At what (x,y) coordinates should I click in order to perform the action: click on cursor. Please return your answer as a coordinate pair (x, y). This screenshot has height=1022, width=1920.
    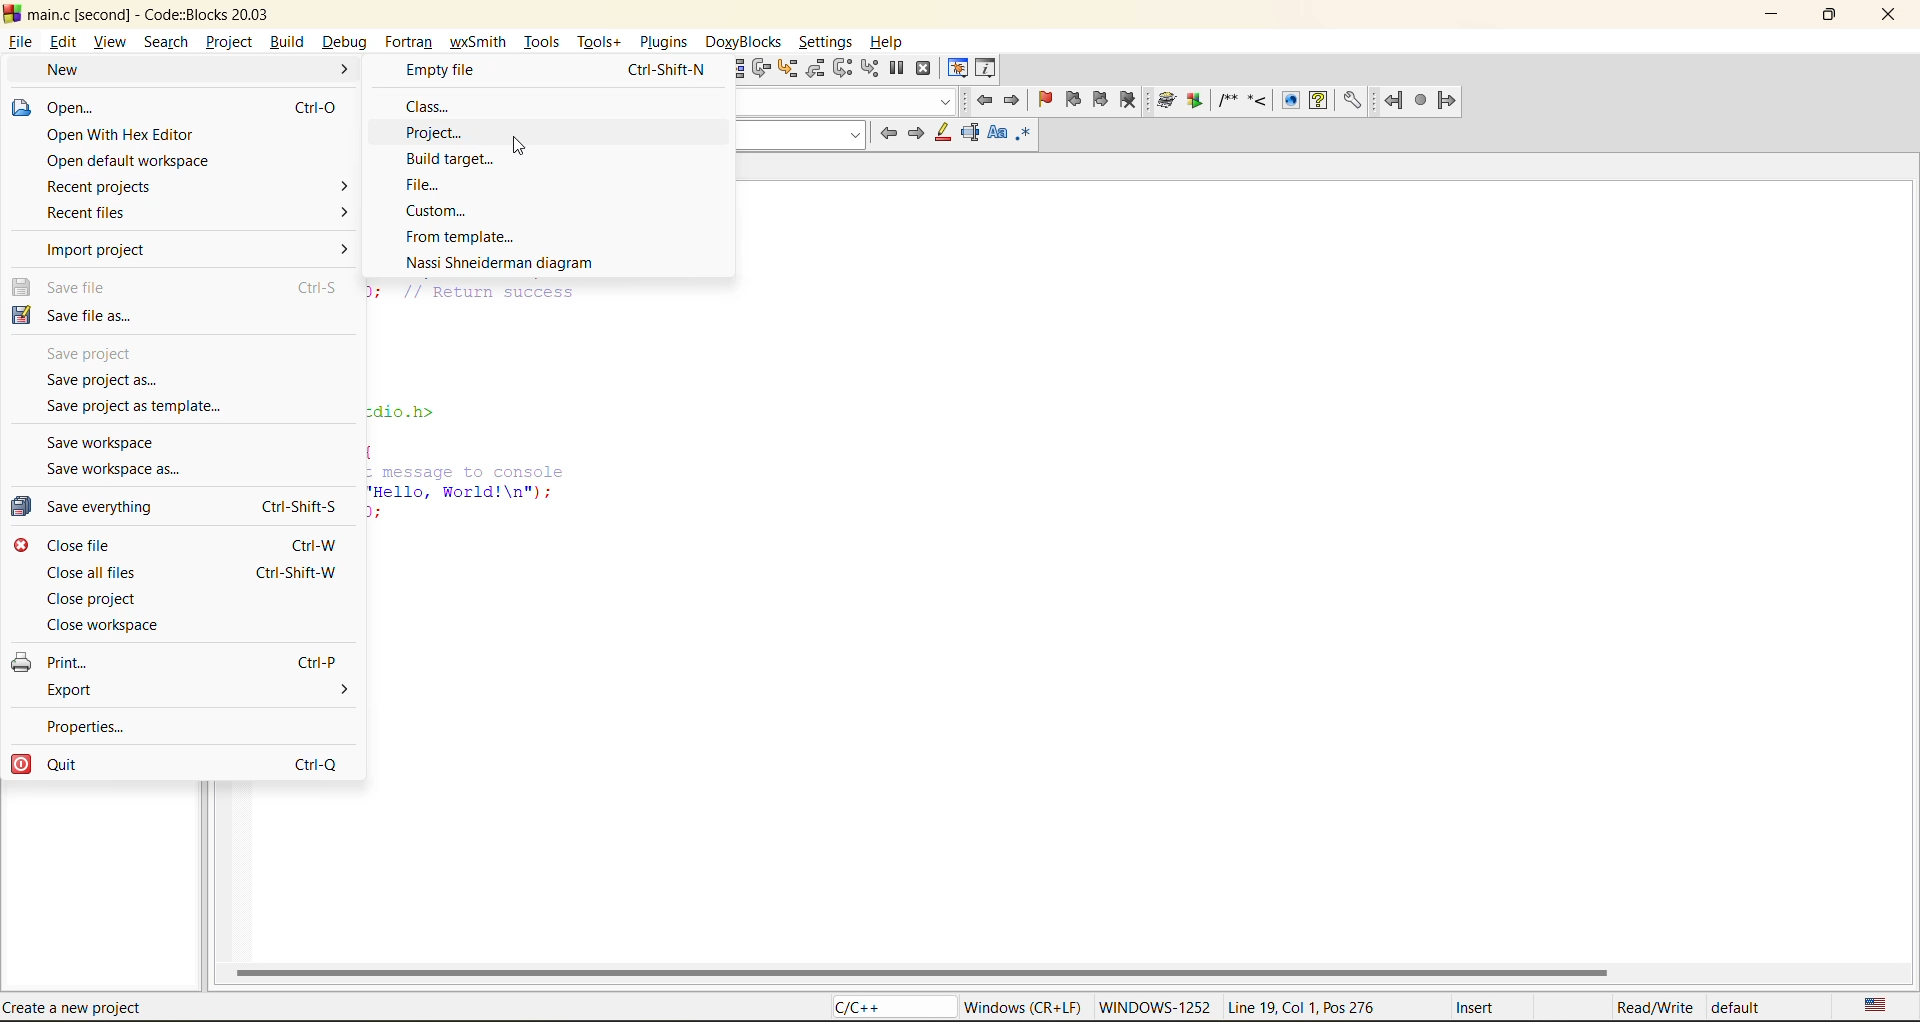
    Looking at the image, I should click on (22, 75).